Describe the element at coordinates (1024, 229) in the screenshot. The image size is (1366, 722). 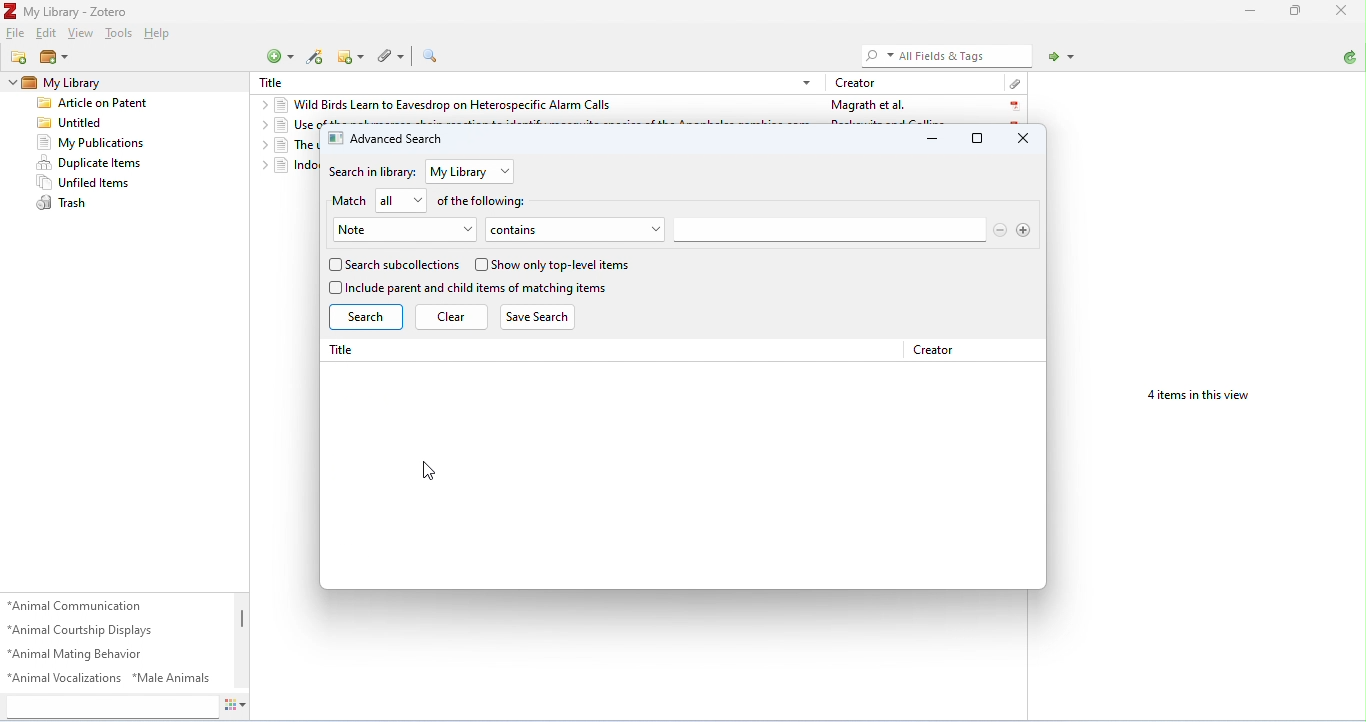
I see `add search option` at that location.